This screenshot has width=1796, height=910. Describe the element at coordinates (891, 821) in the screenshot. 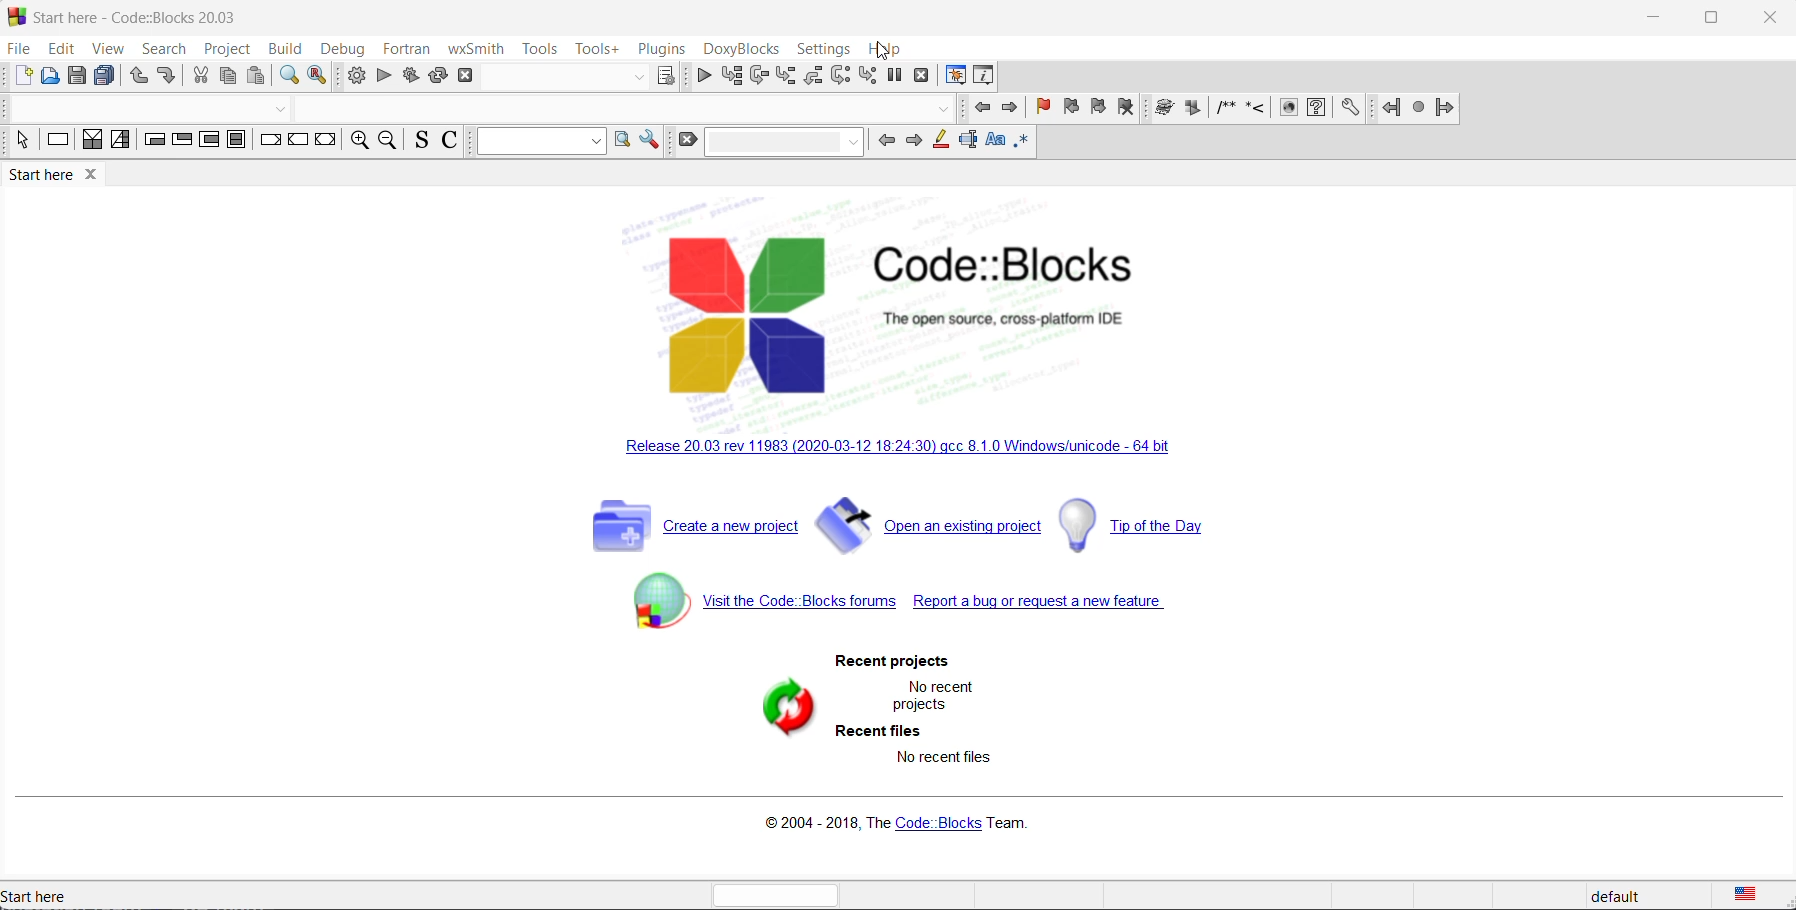

I see `copyright ` at that location.